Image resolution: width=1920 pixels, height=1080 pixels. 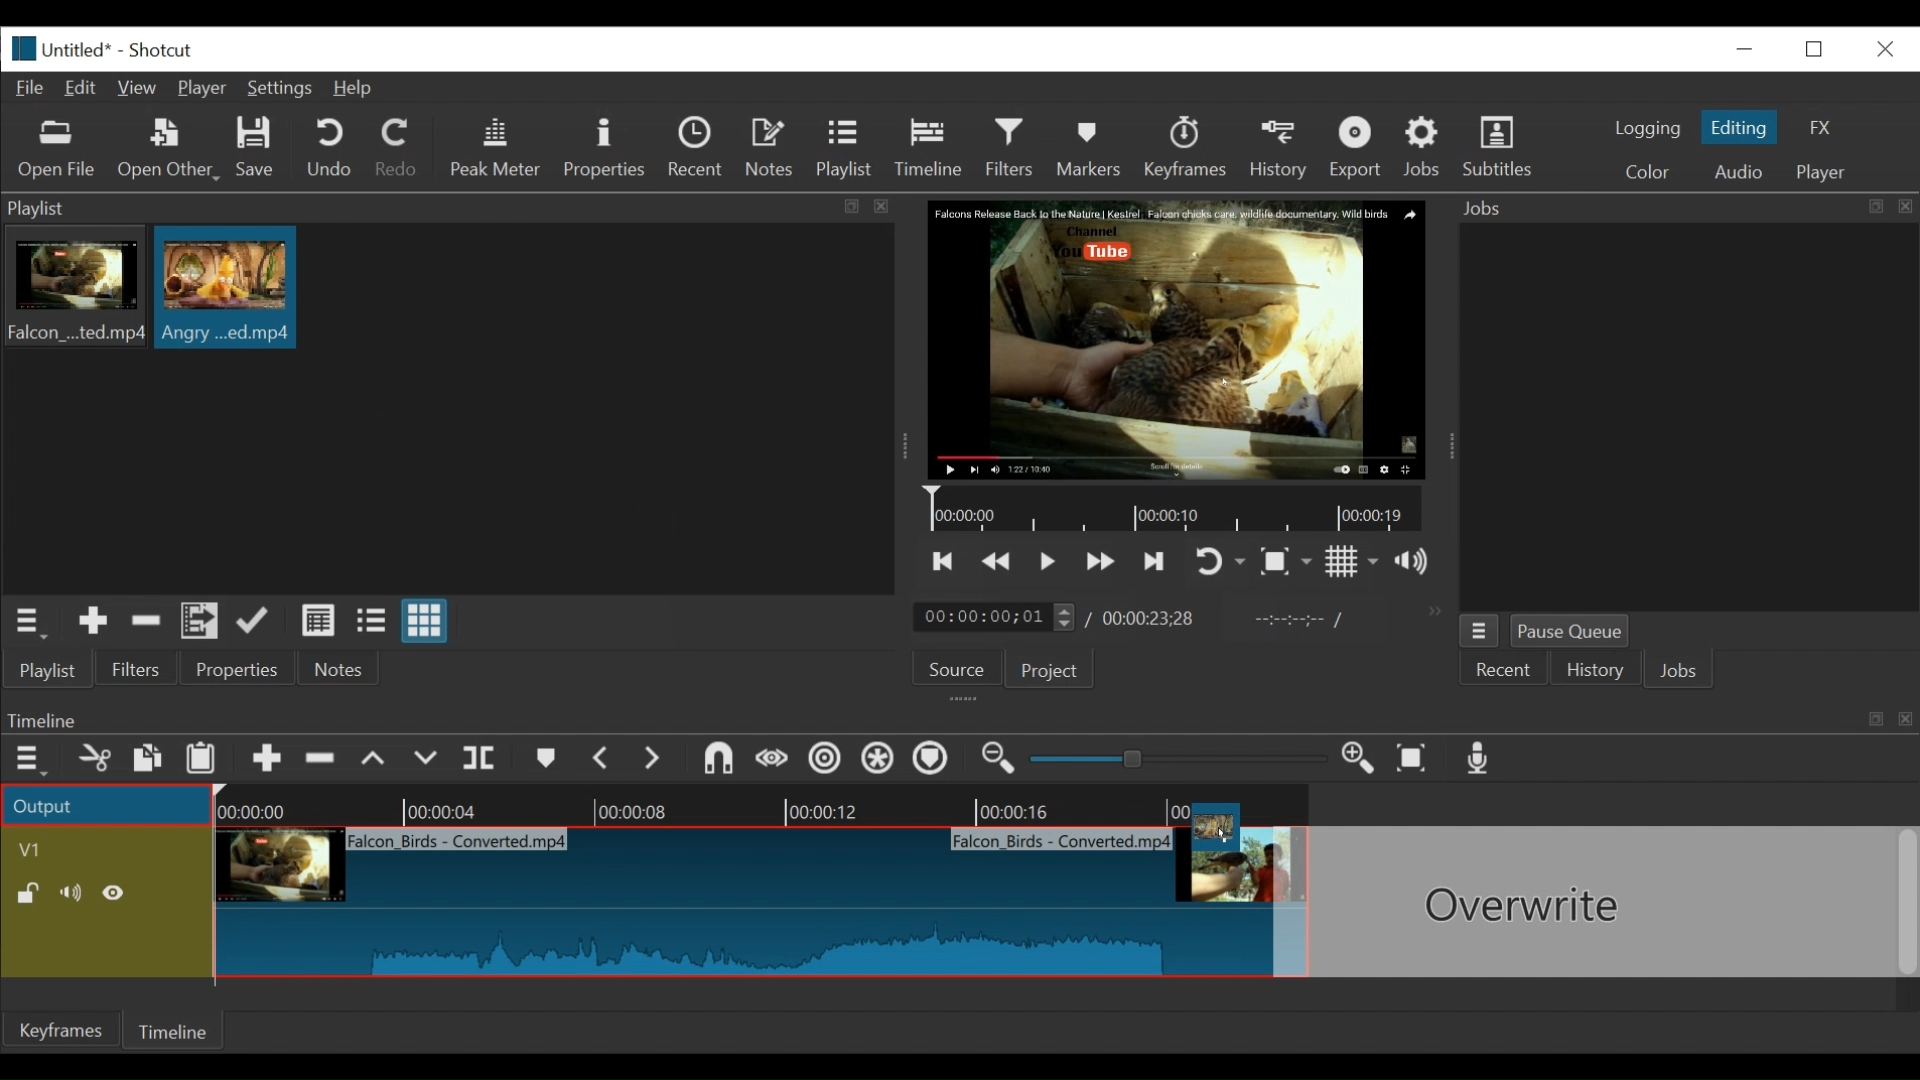 What do you see at coordinates (422, 622) in the screenshot?
I see `view as icons` at bounding box center [422, 622].